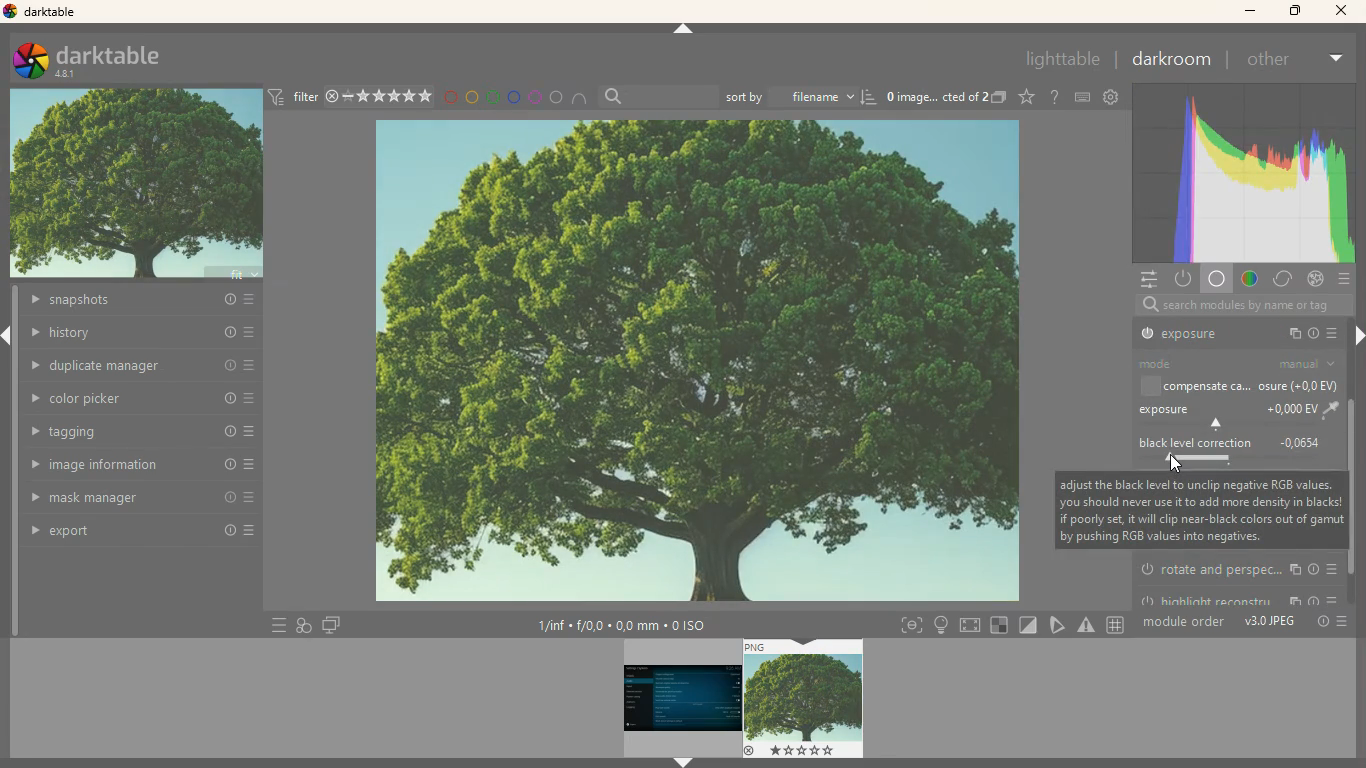  I want to click on square, so click(999, 624).